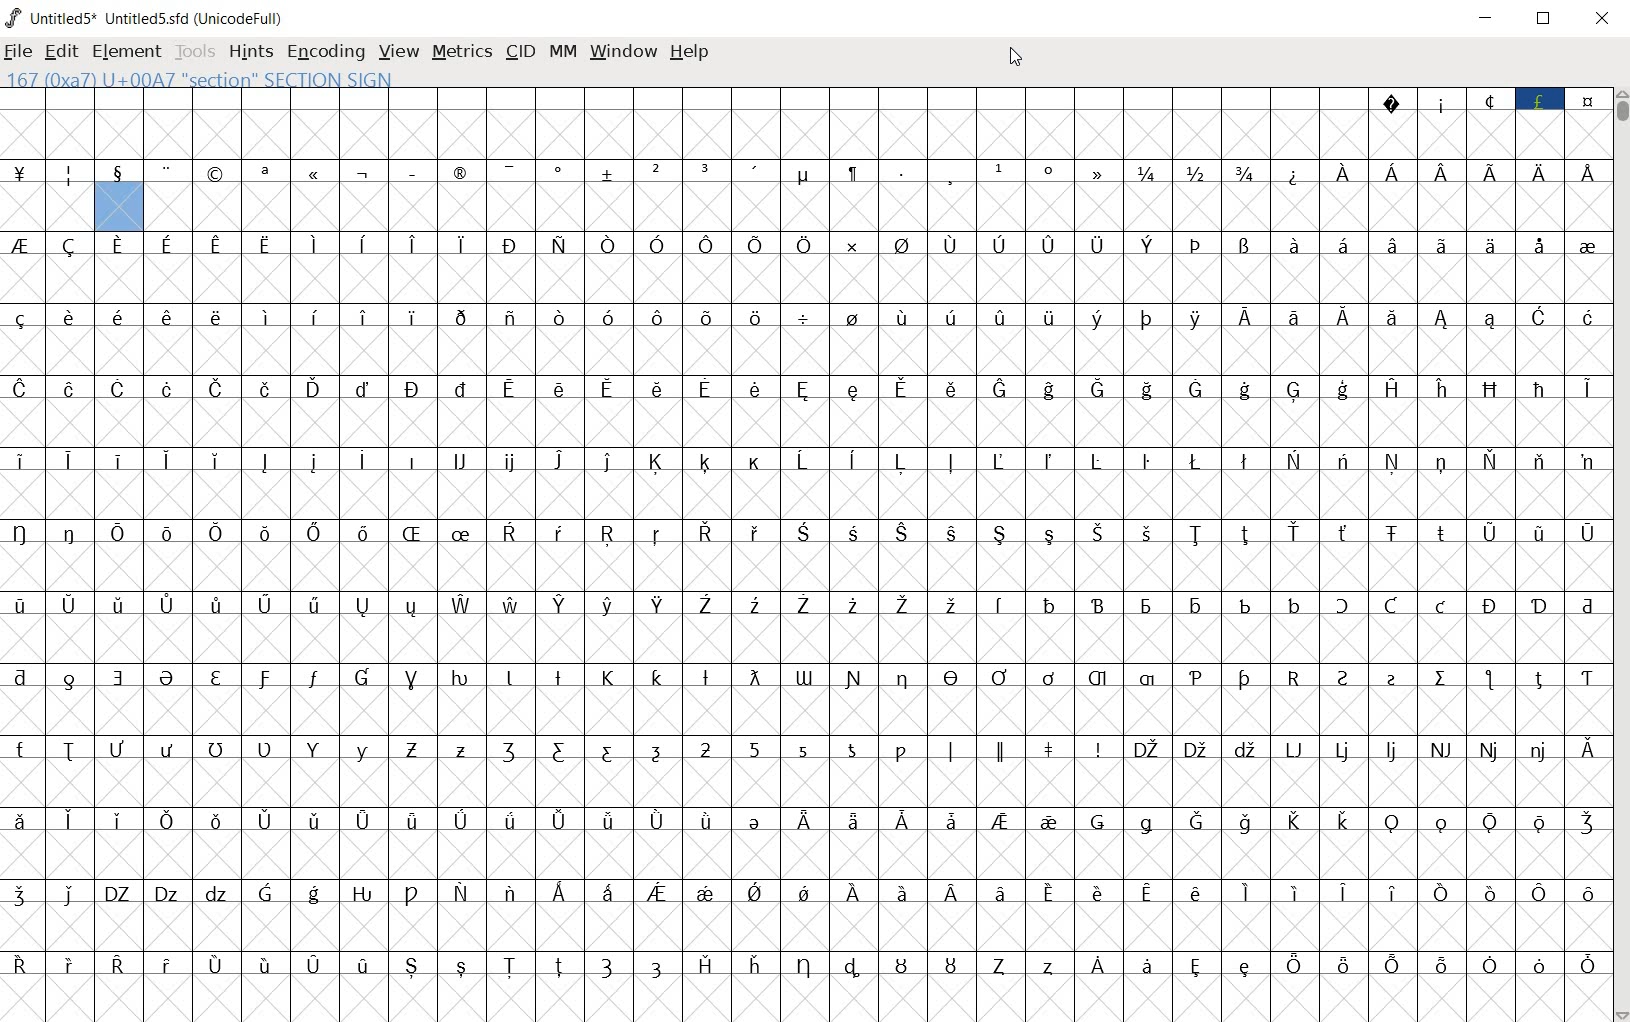 This screenshot has height=1022, width=1630. What do you see at coordinates (805, 637) in the screenshot?
I see `empty cells` at bounding box center [805, 637].